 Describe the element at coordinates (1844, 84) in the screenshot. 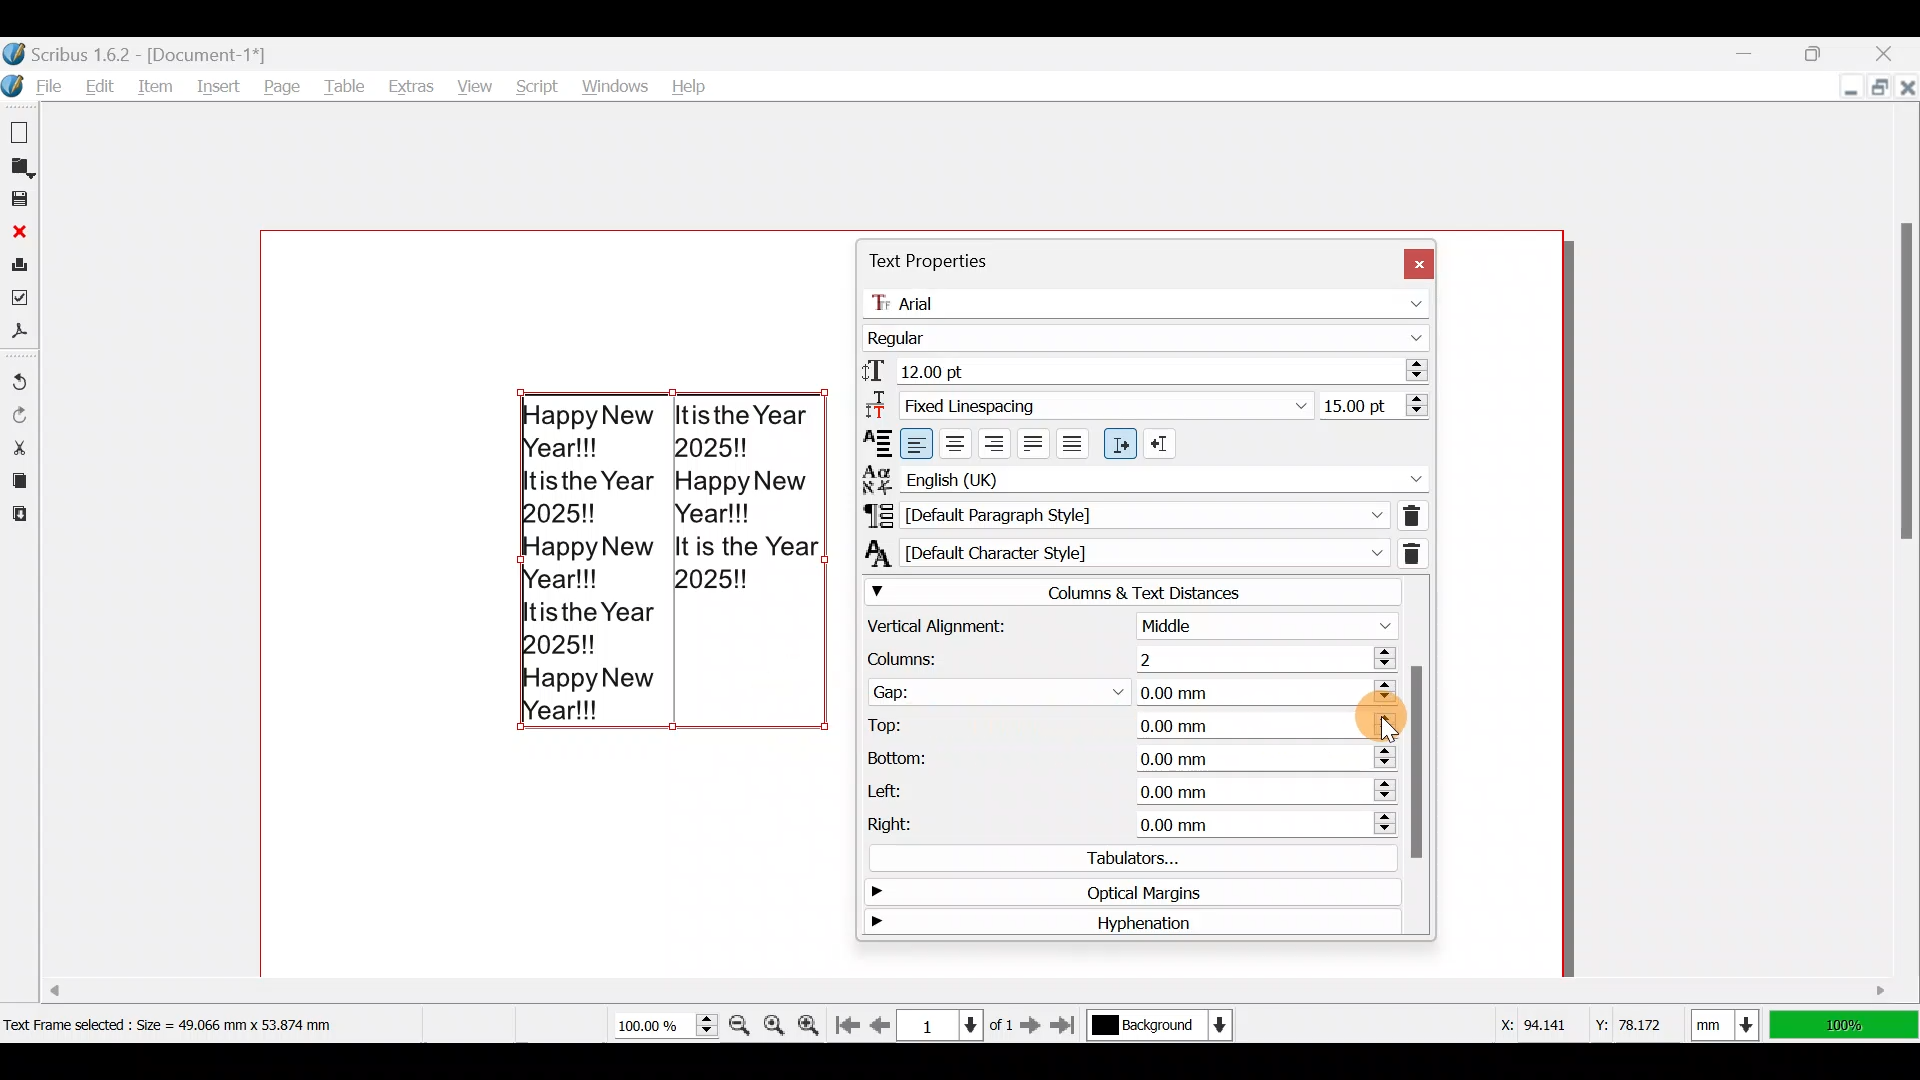

I see `Minimize` at that location.